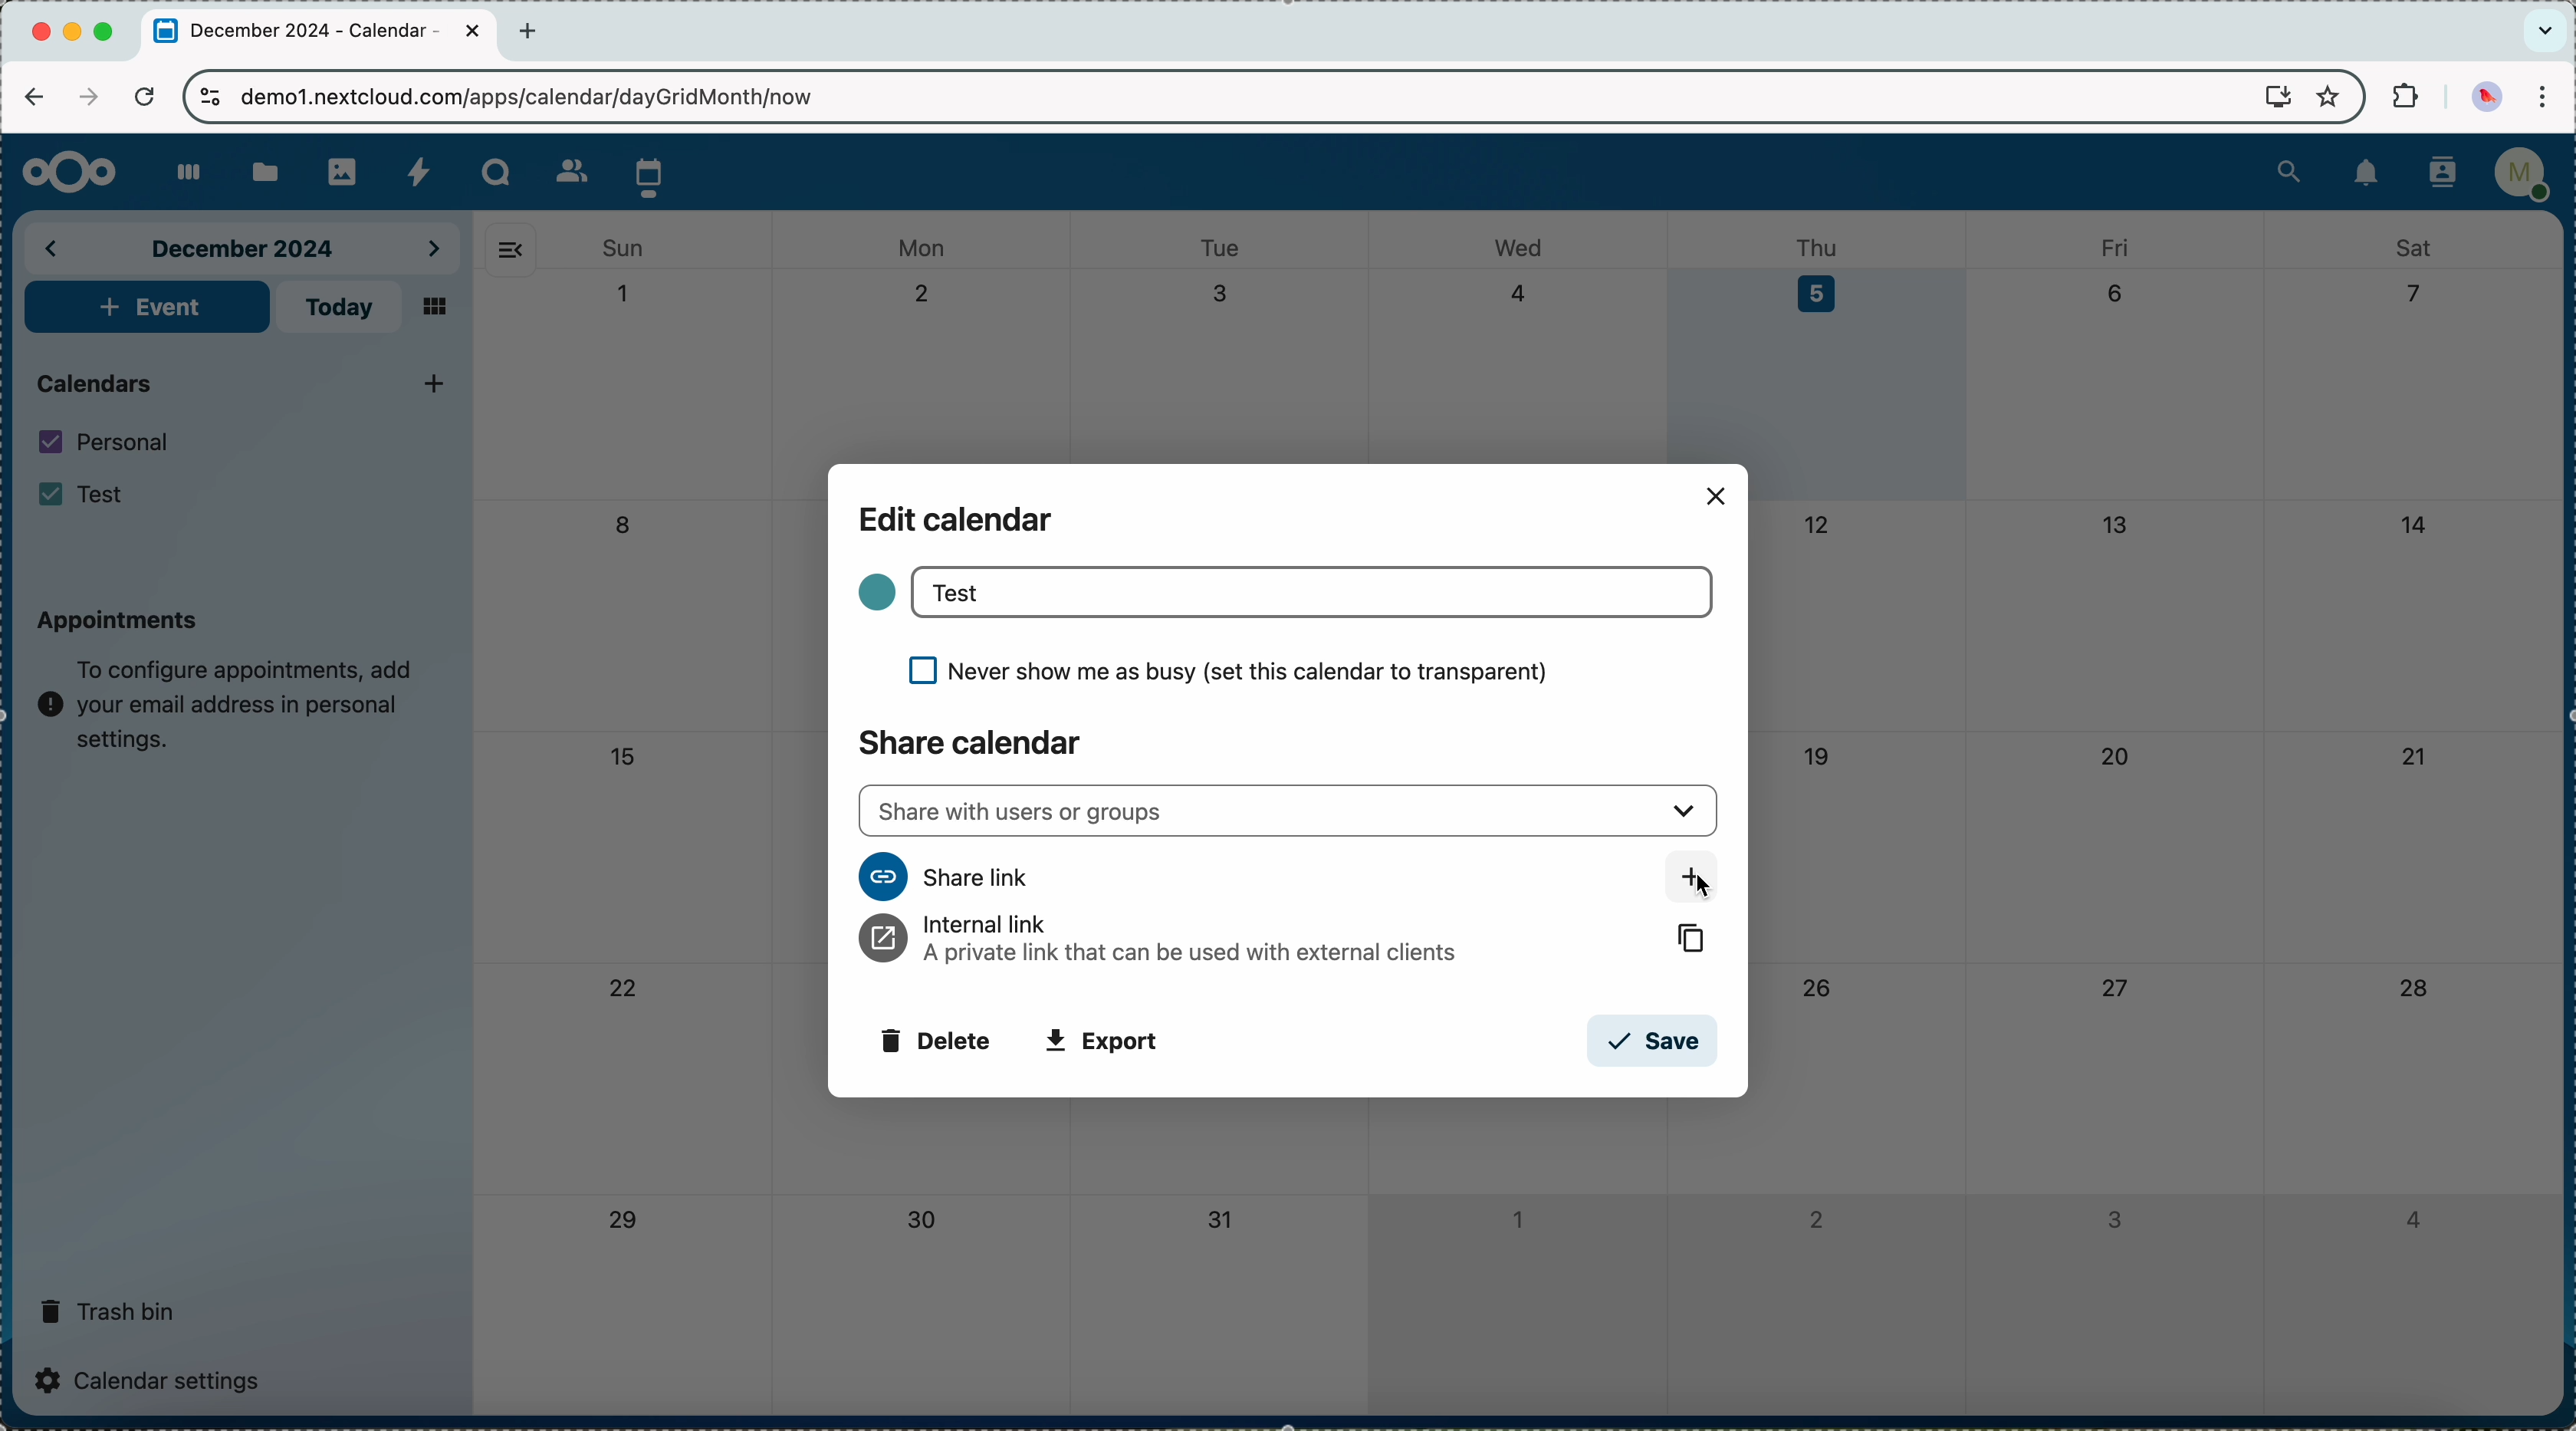 This screenshot has width=2576, height=1431. Describe the element at coordinates (1816, 1218) in the screenshot. I see `2` at that location.